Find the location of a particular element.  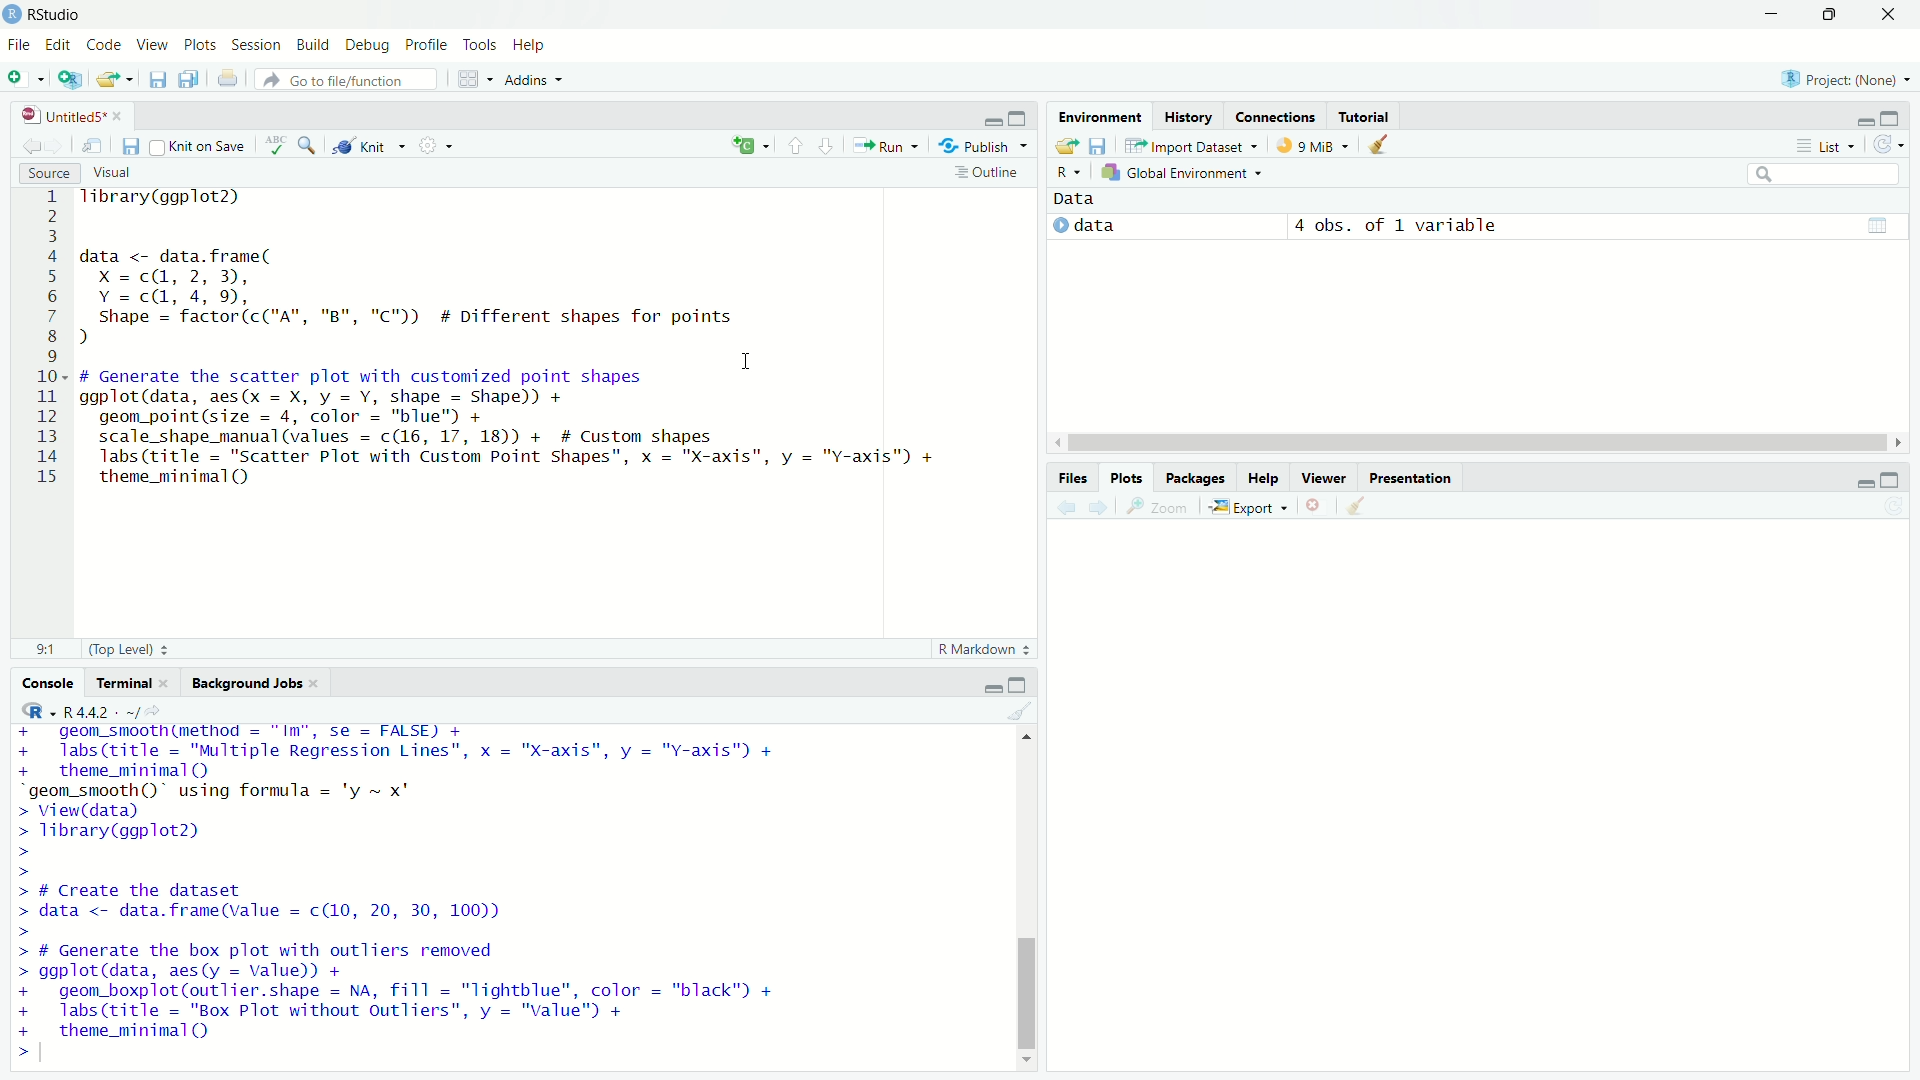

close is located at coordinates (164, 683).